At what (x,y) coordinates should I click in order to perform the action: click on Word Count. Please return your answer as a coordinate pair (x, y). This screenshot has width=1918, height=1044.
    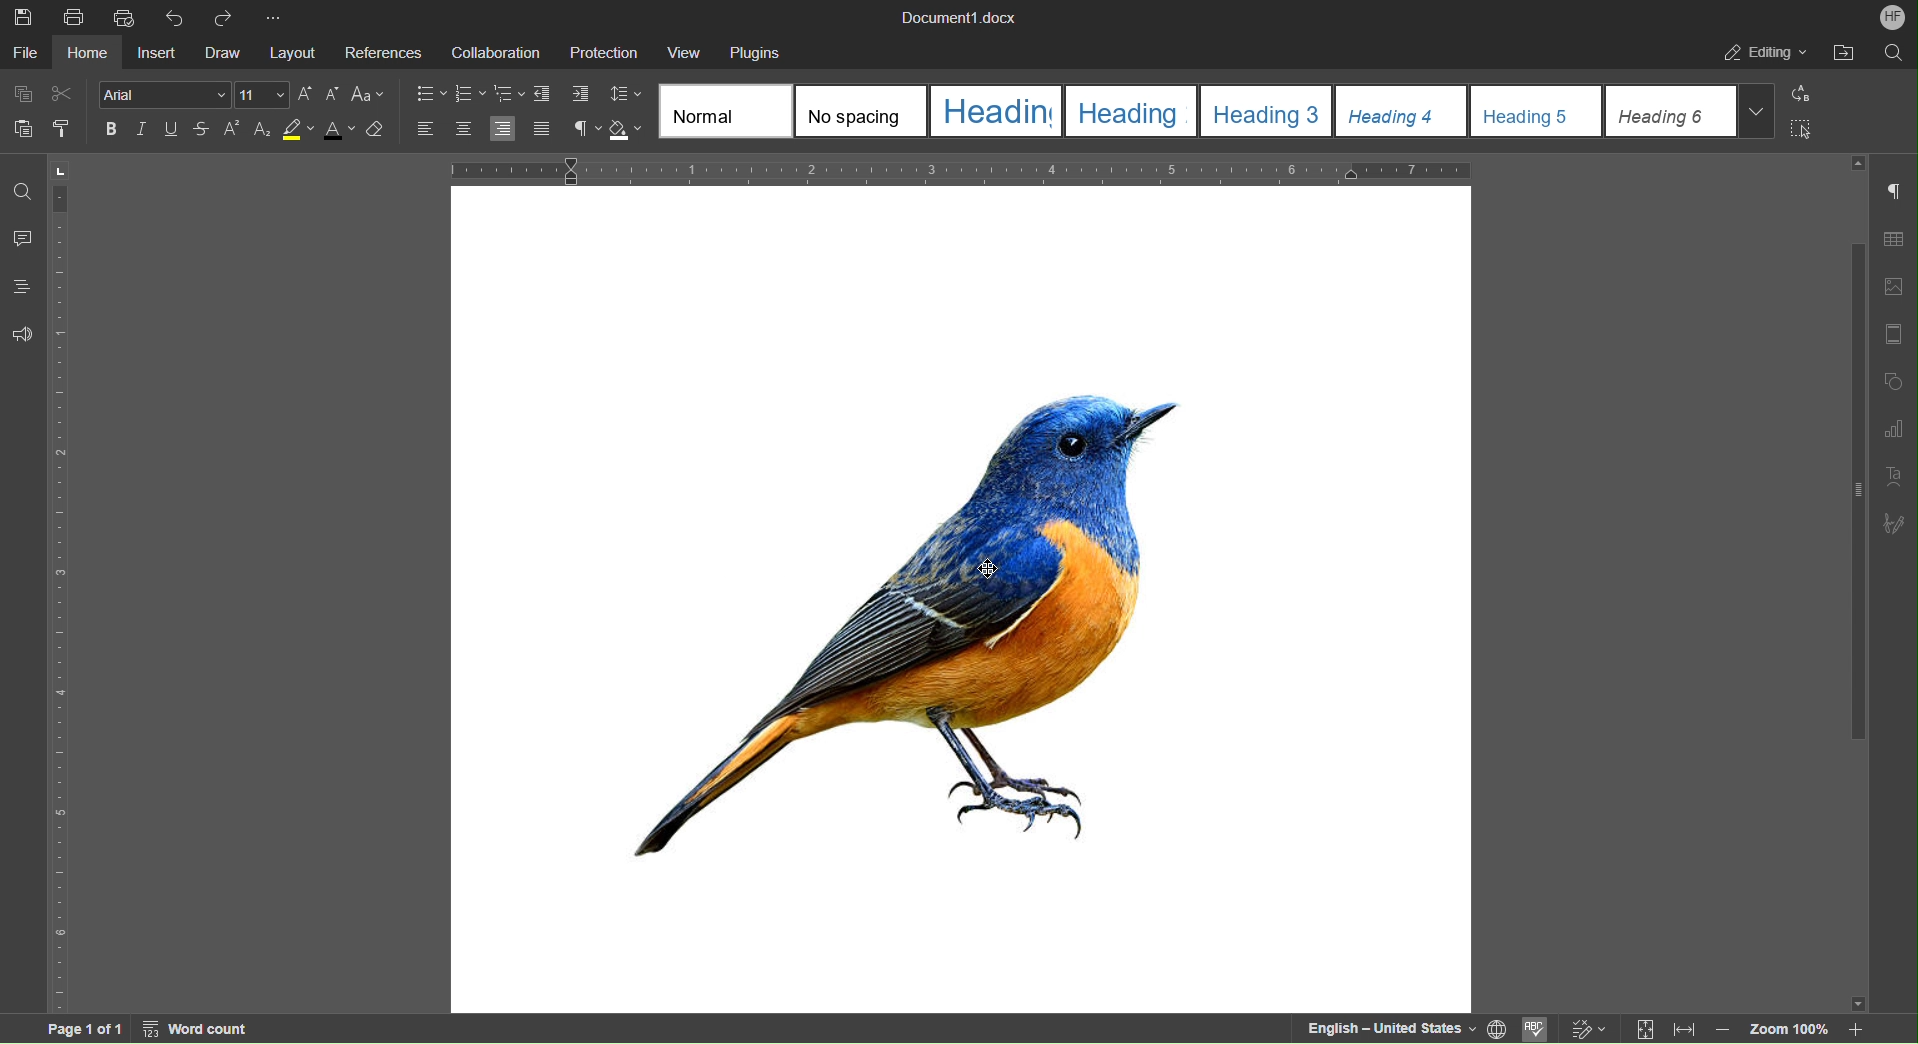
    Looking at the image, I should click on (200, 1029).